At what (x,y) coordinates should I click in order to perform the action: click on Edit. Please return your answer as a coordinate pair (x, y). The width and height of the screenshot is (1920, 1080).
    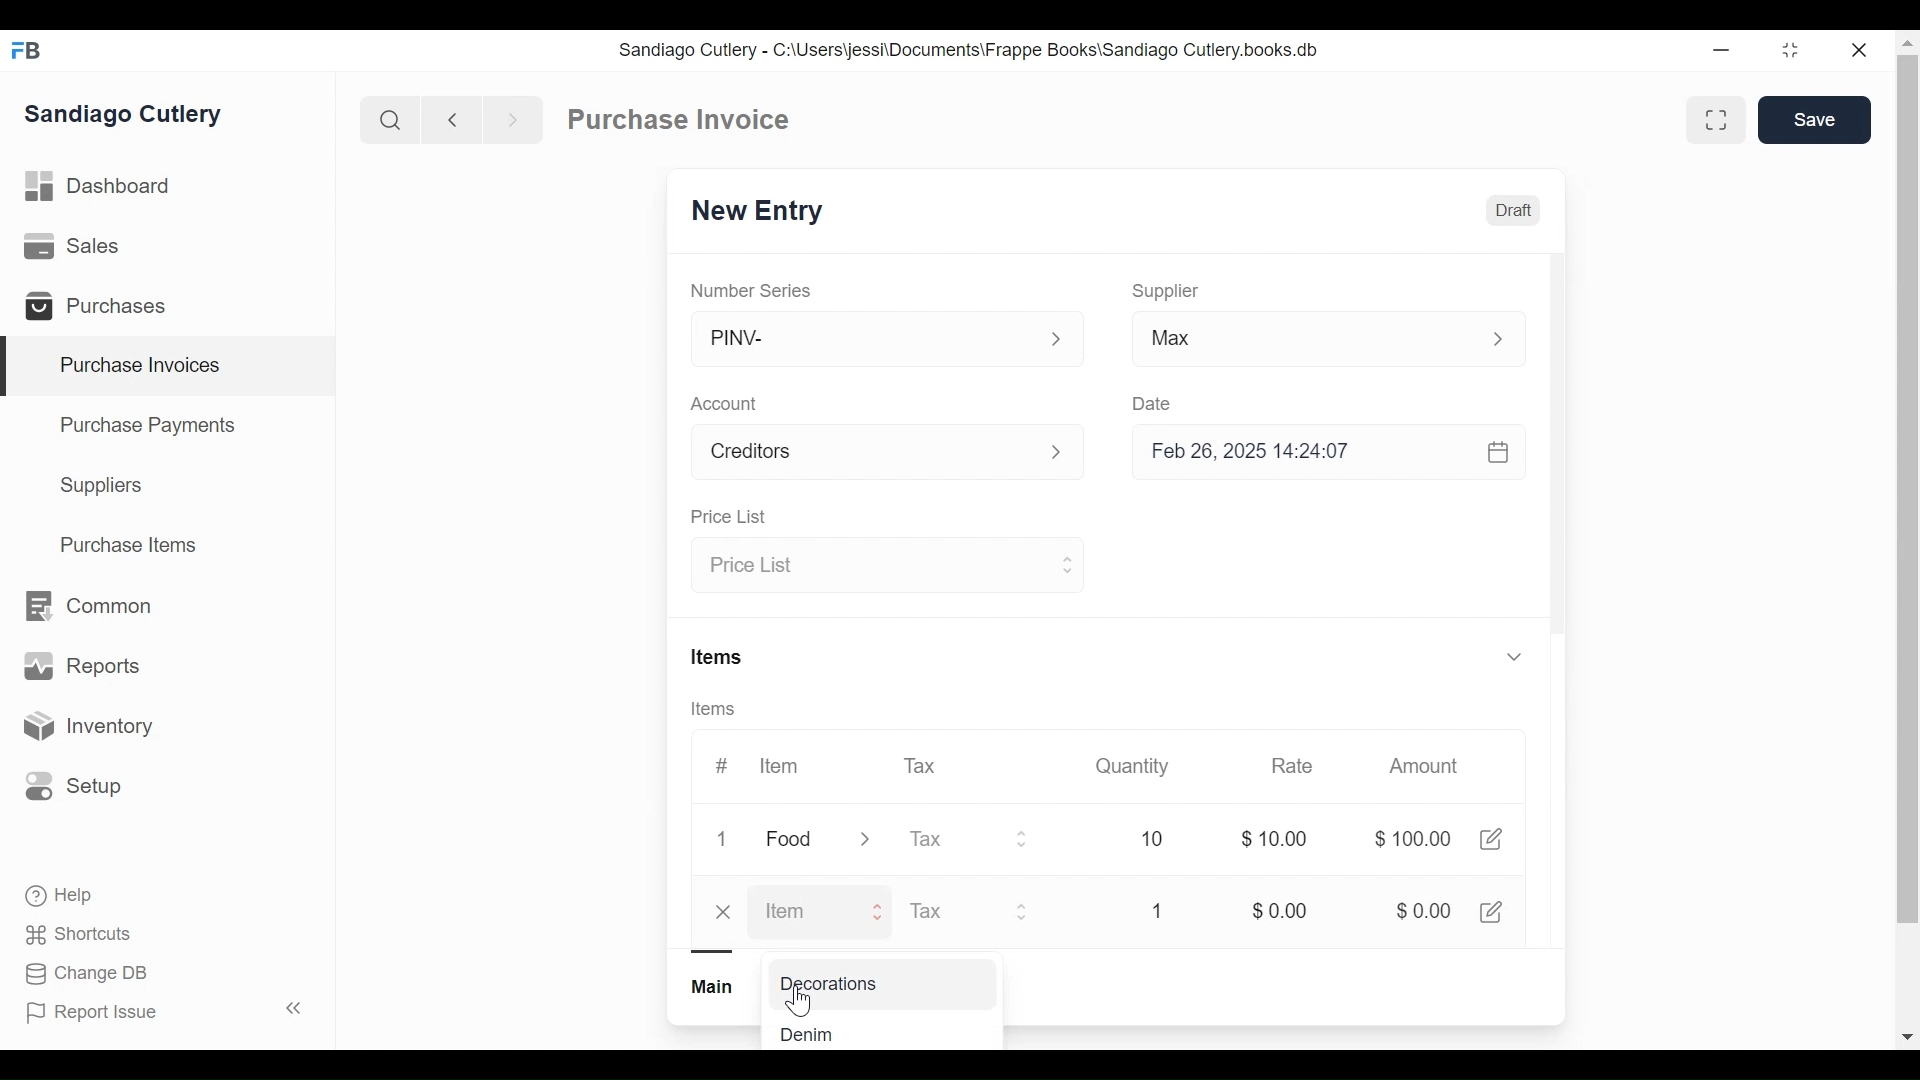
    Looking at the image, I should click on (1491, 838).